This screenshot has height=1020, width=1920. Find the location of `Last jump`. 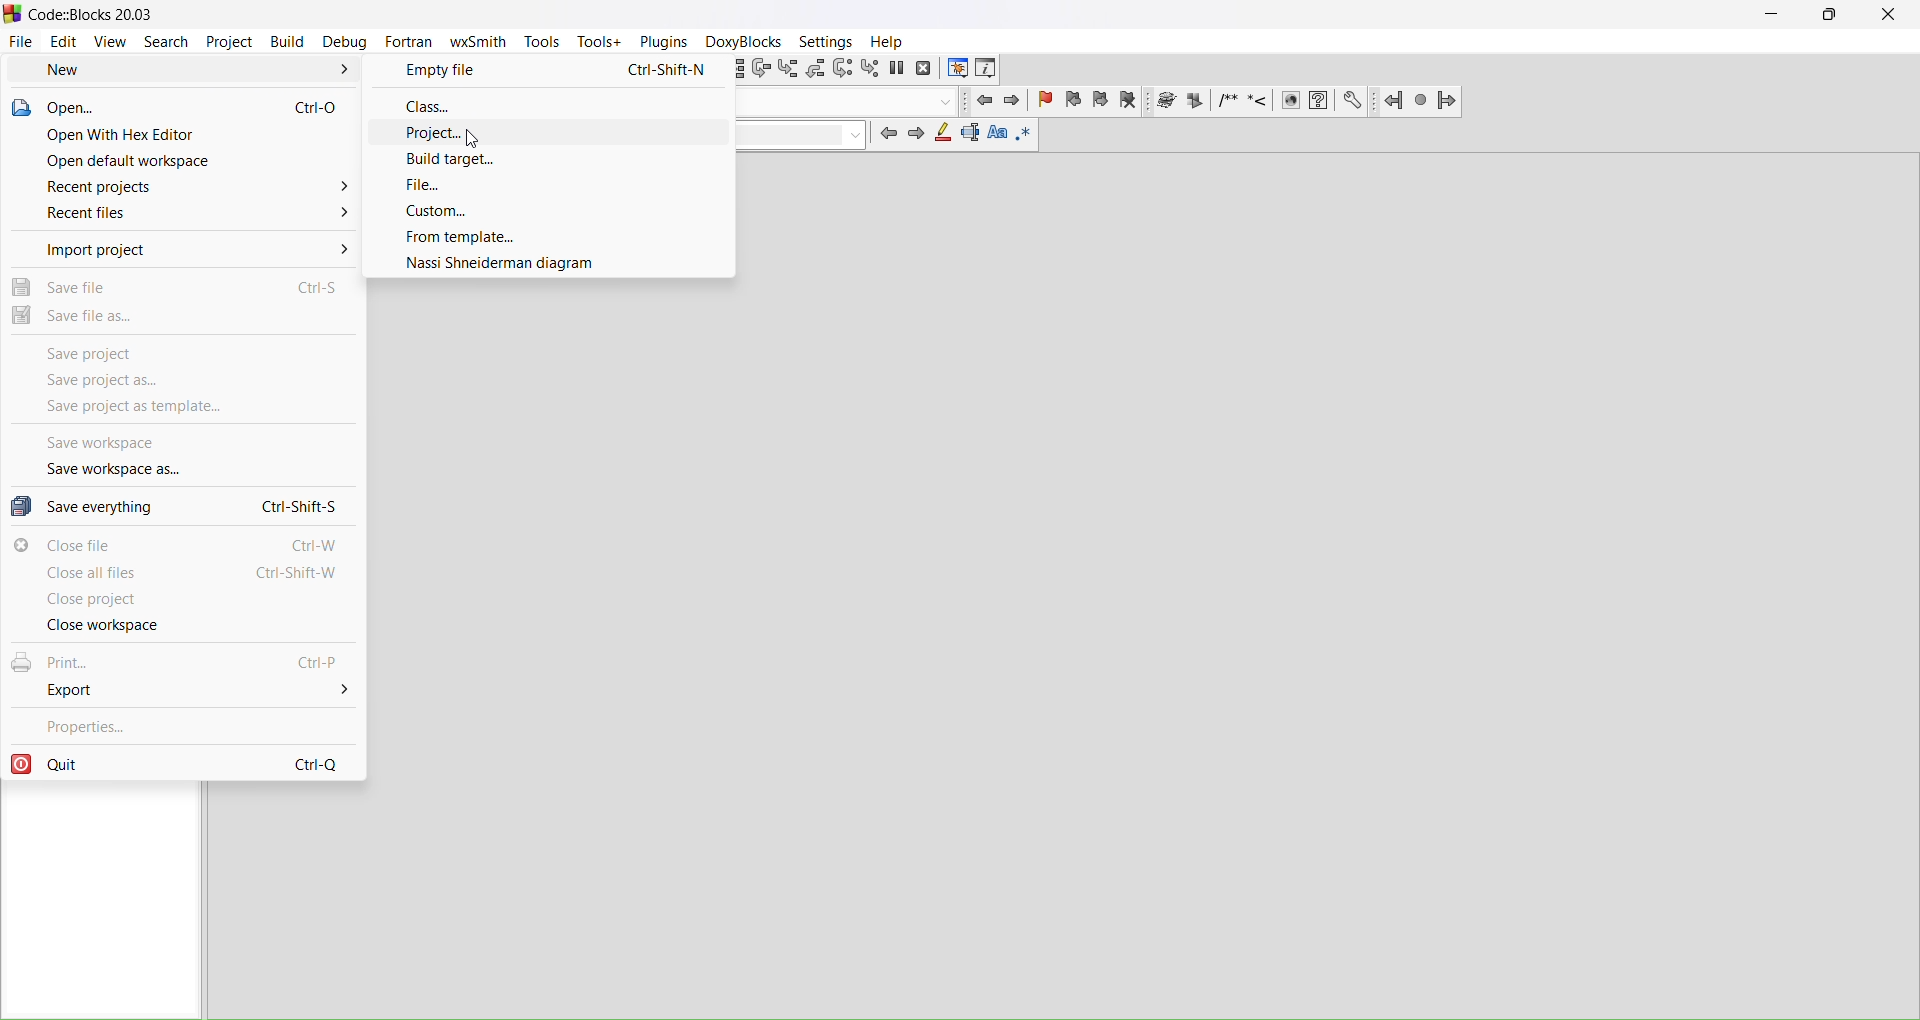

Last jump is located at coordinates (1421, 100).